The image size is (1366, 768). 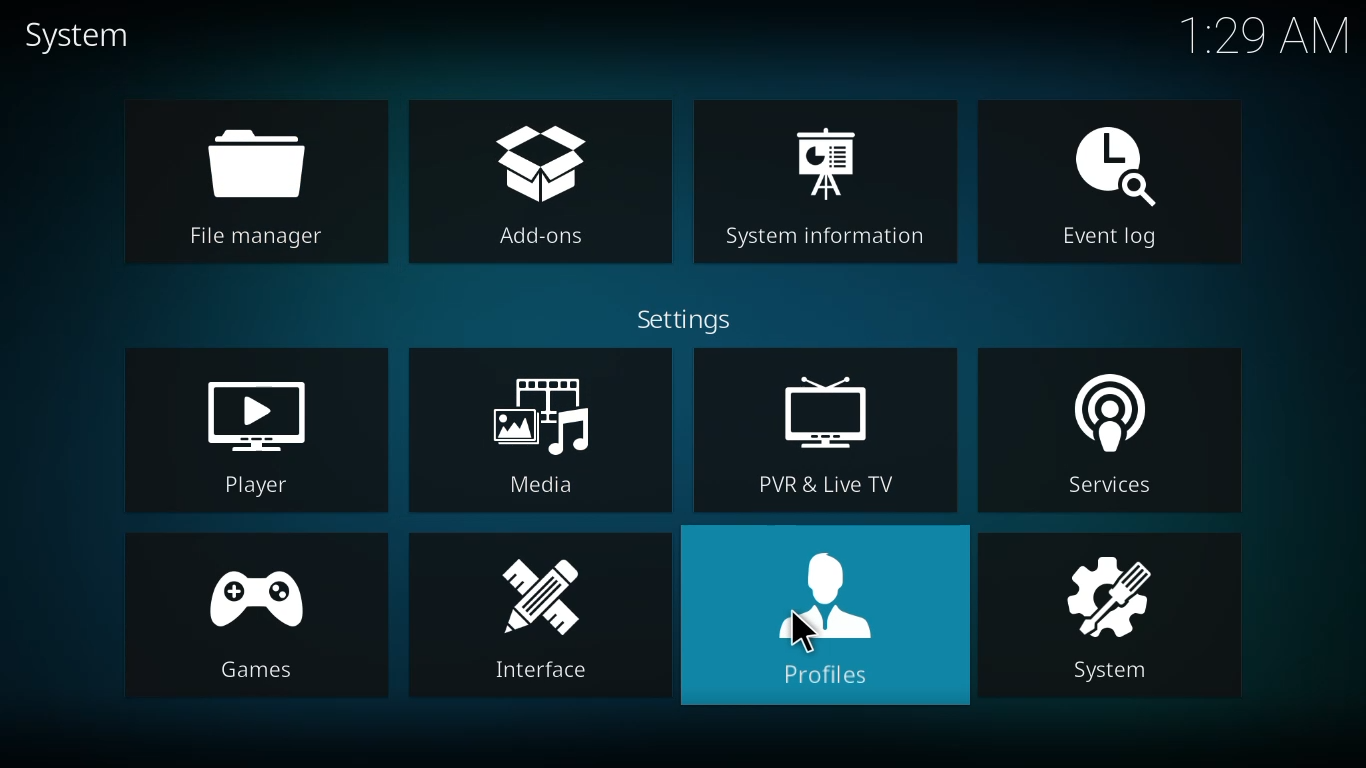 What do you see at coordinates (538, 429) in the screenshot?
I see `media` at bounding box center [538, 429].